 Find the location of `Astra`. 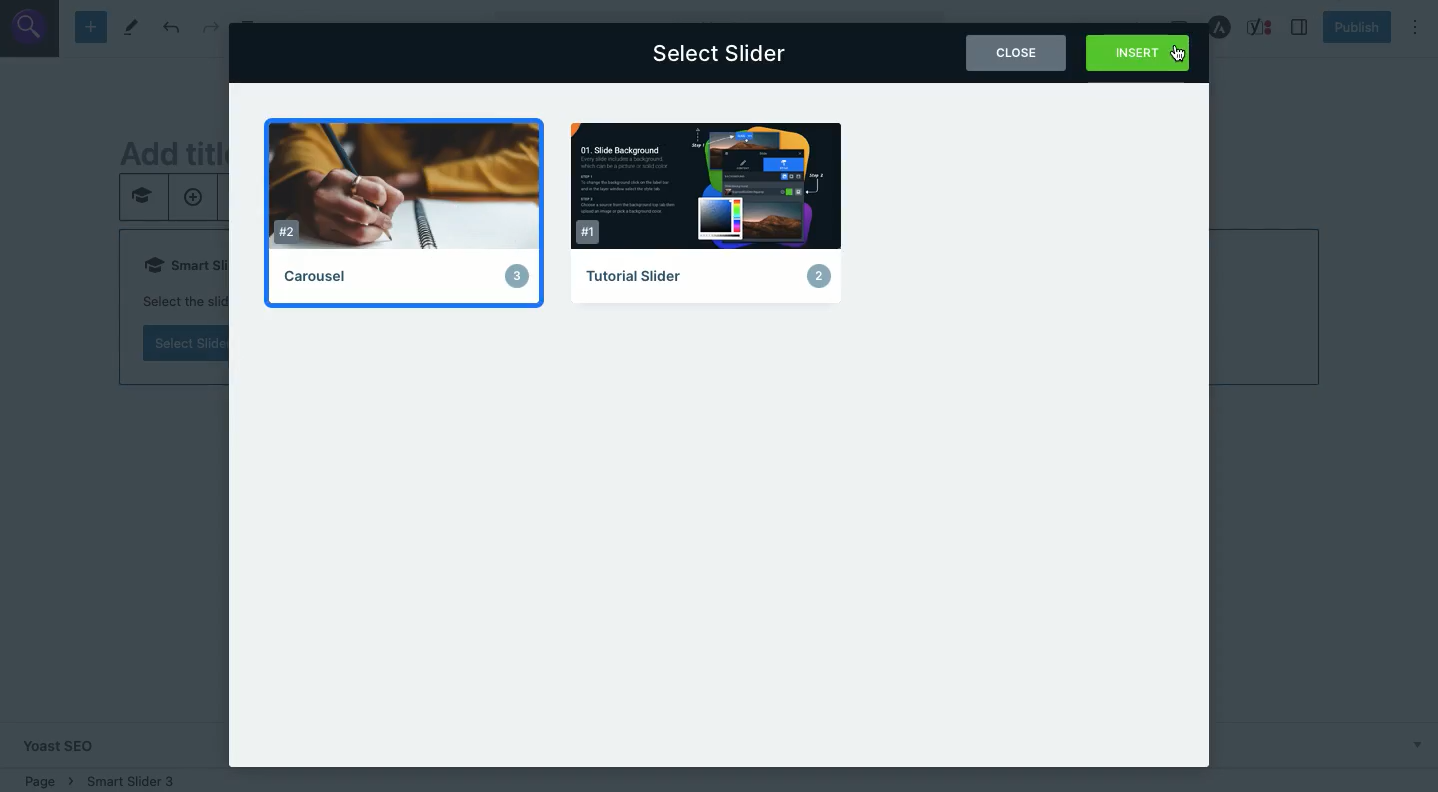

Astra is located at coordinates (1220, 27).